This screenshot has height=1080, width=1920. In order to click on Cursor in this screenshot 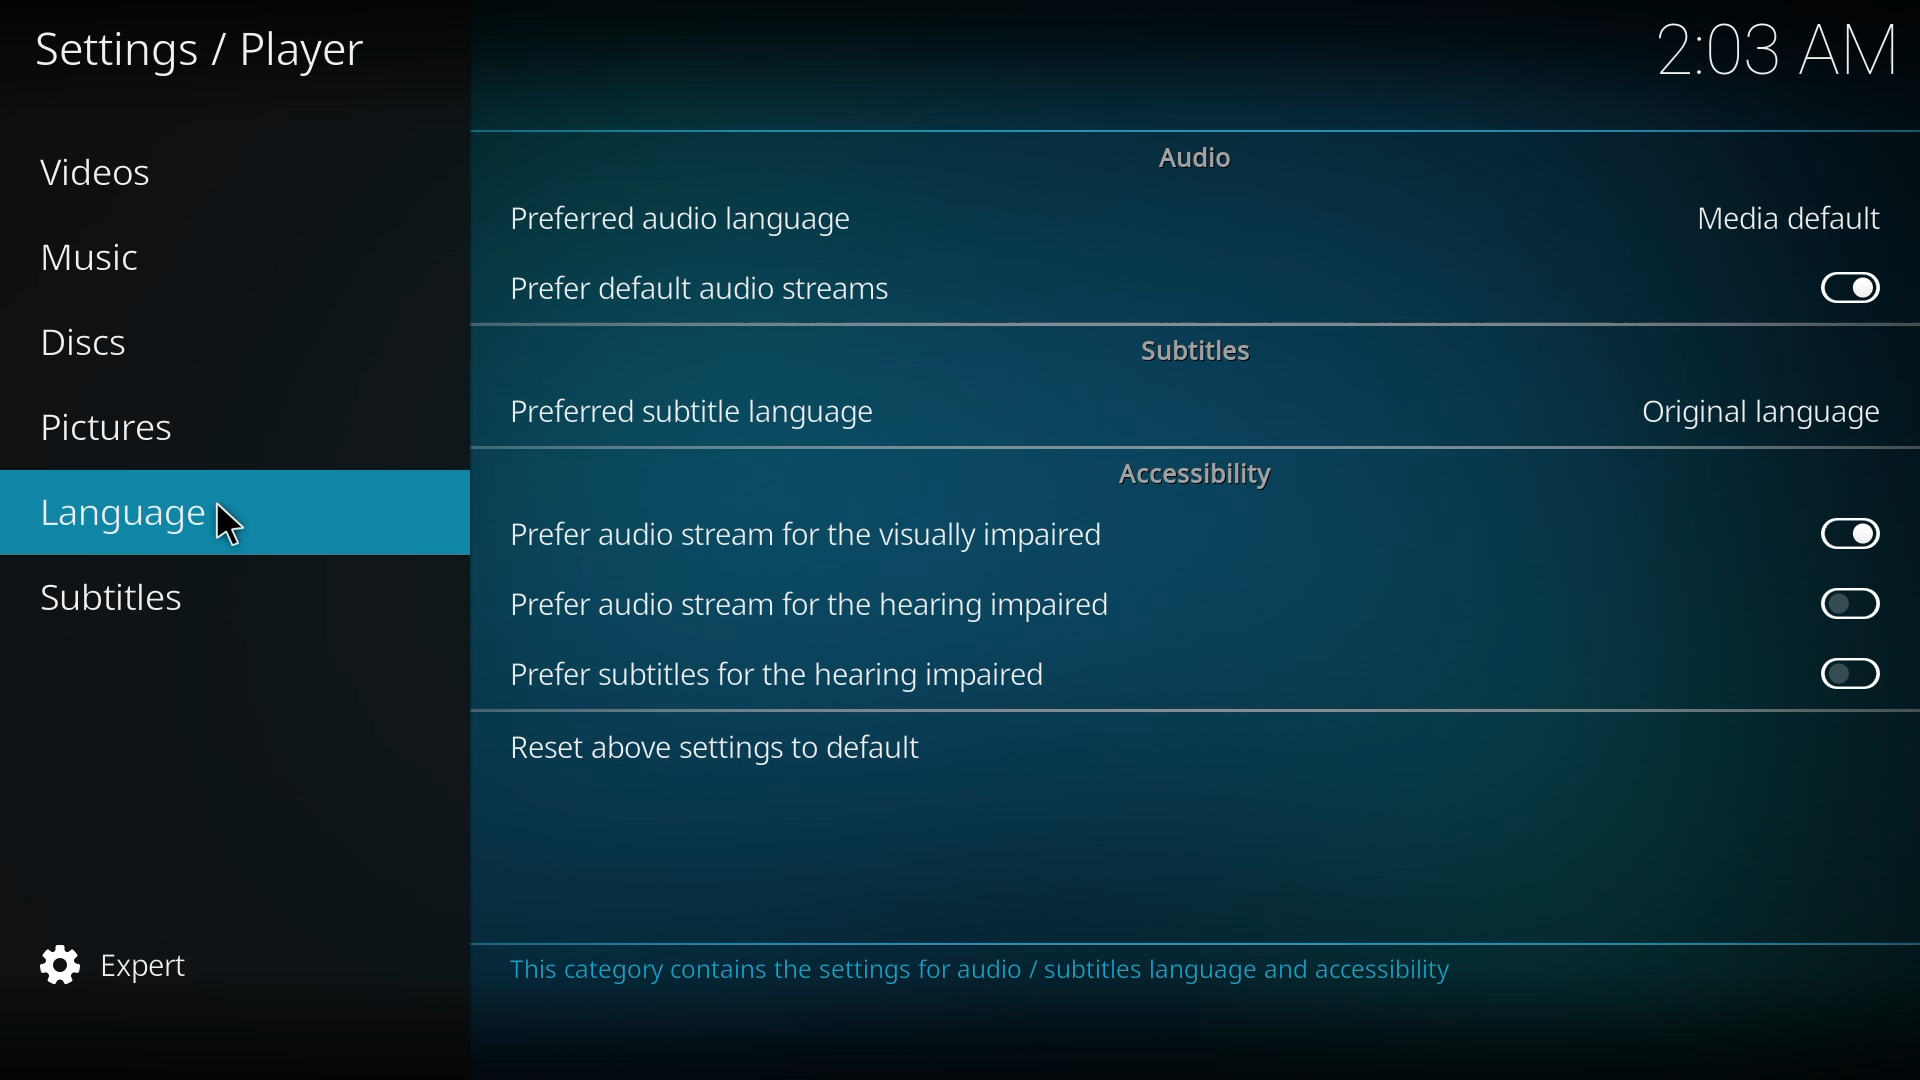, I will do `click(230, 525)`.